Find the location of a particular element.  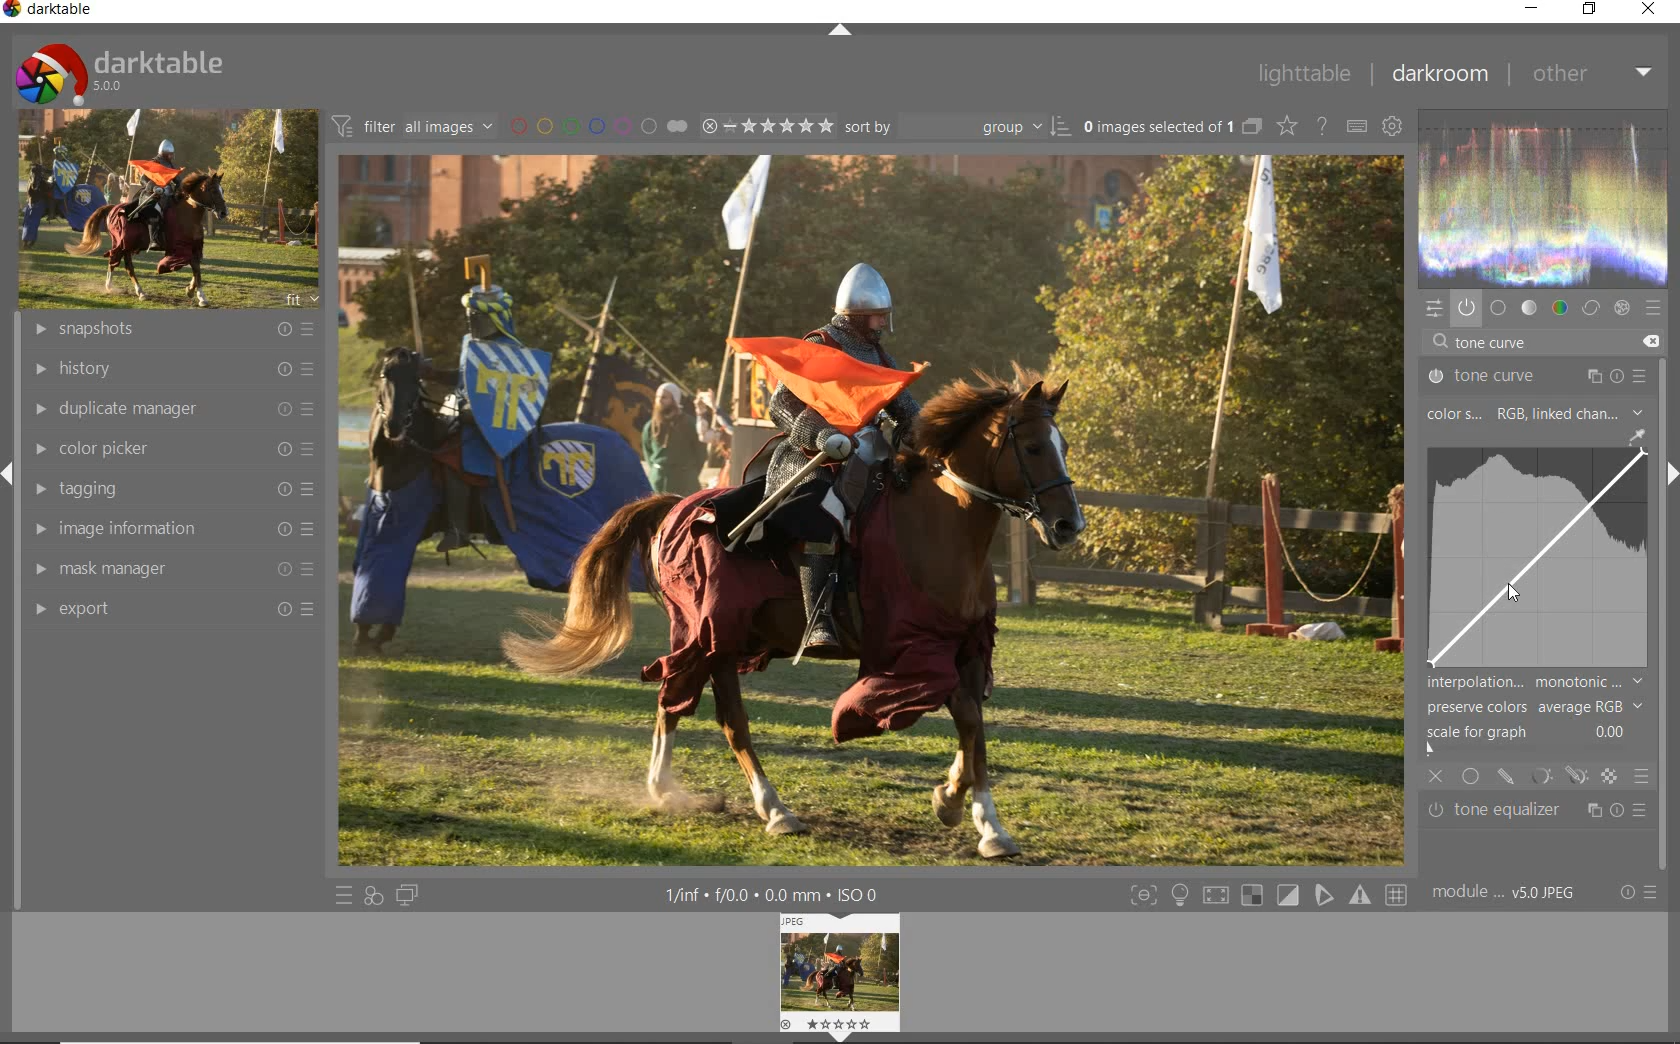

correct is located at coordinates (1591, 308).